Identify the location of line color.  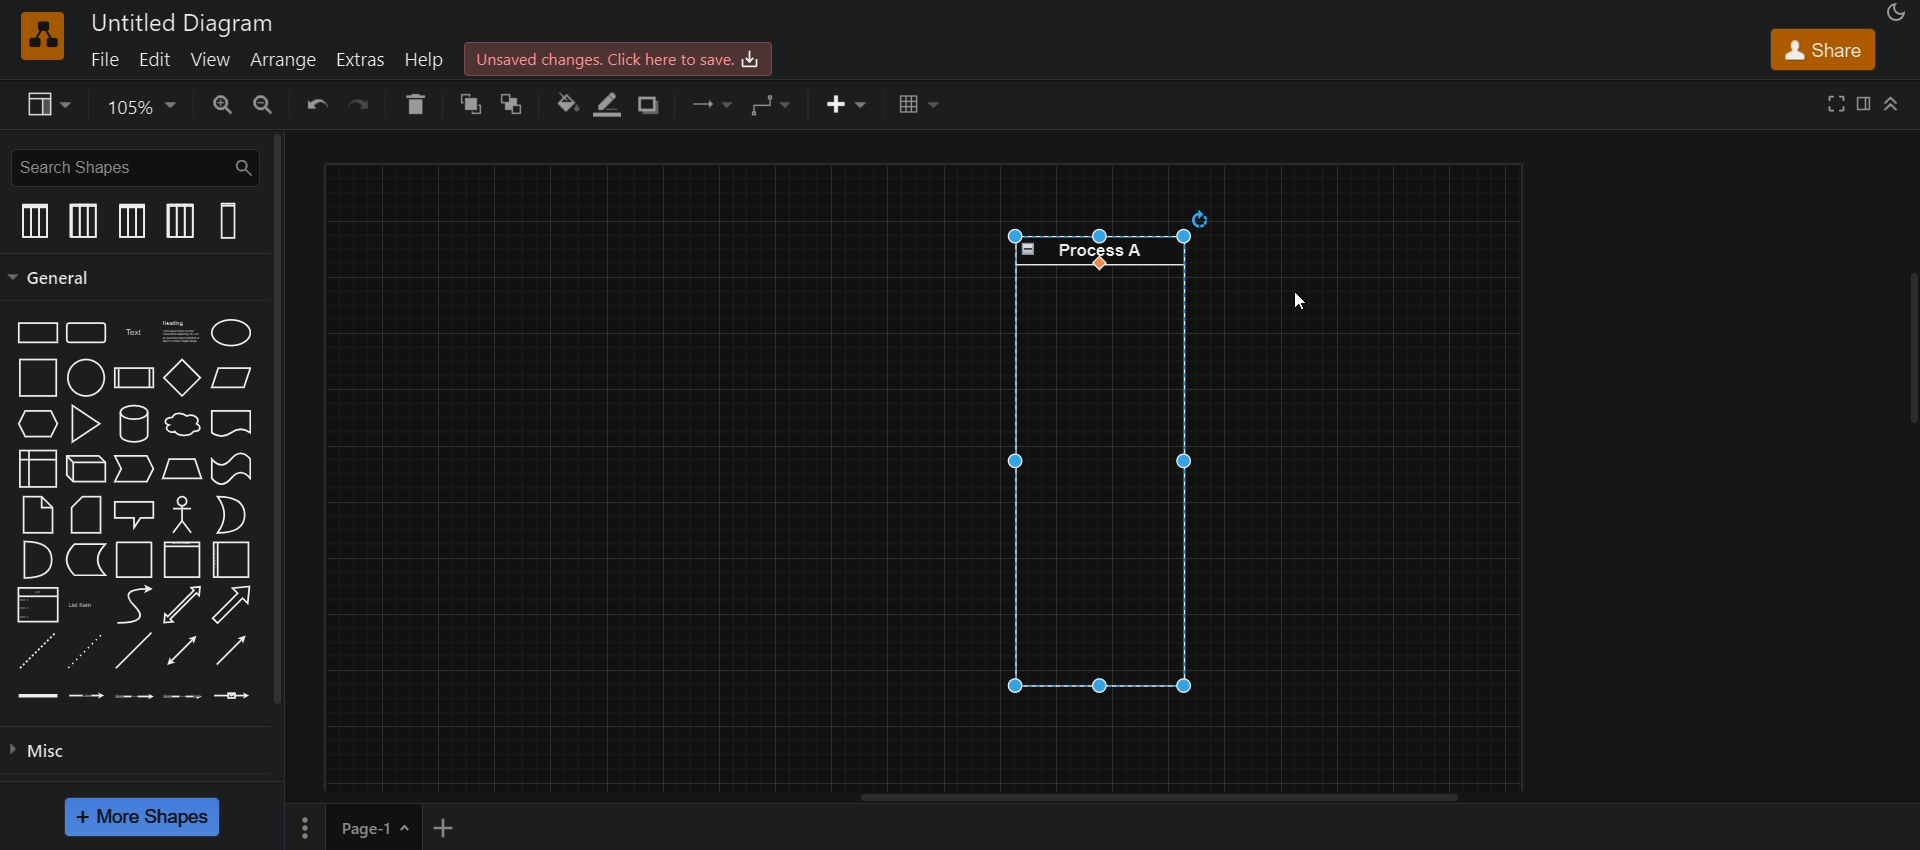
(613, 104).